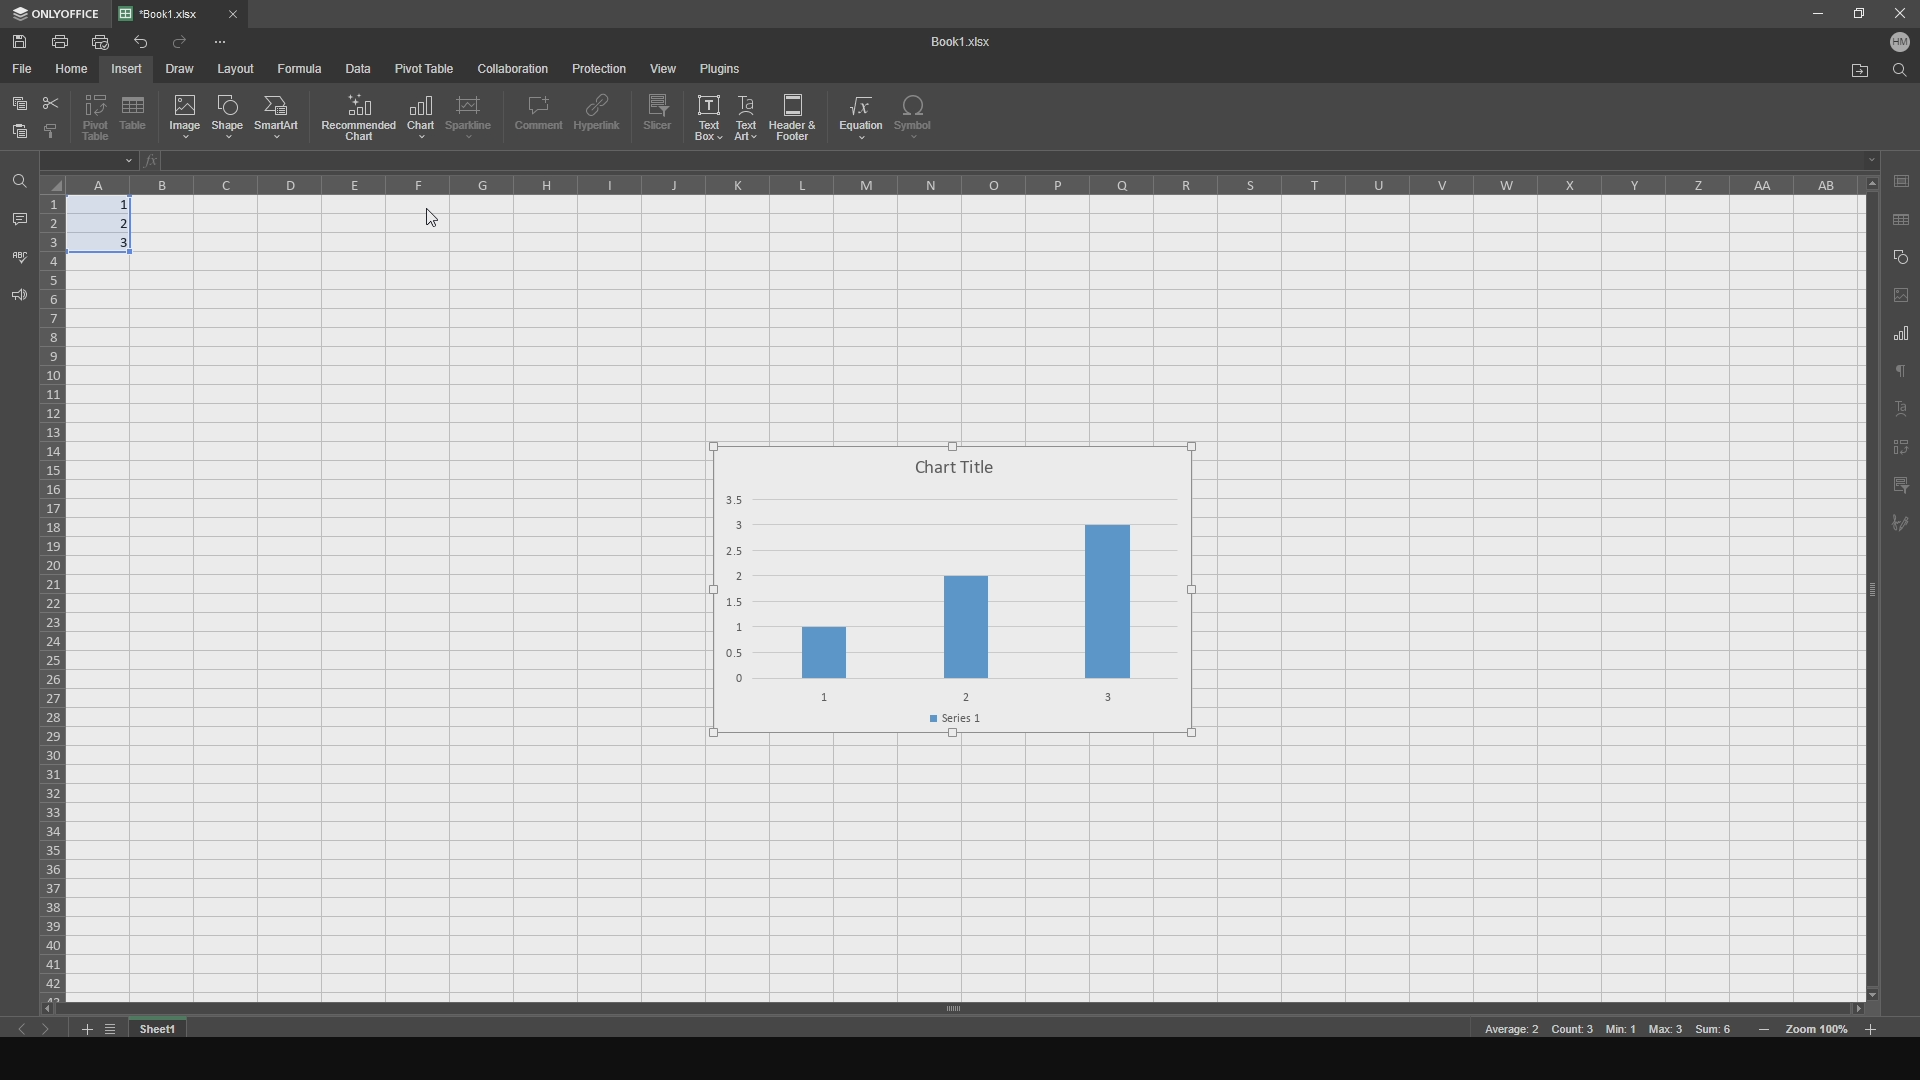 This screenshot has height=1080, width=1920. What do you see at coordinates (281, 120) in the screenshot?
I see `smartart` at bounding box center [281, 120].